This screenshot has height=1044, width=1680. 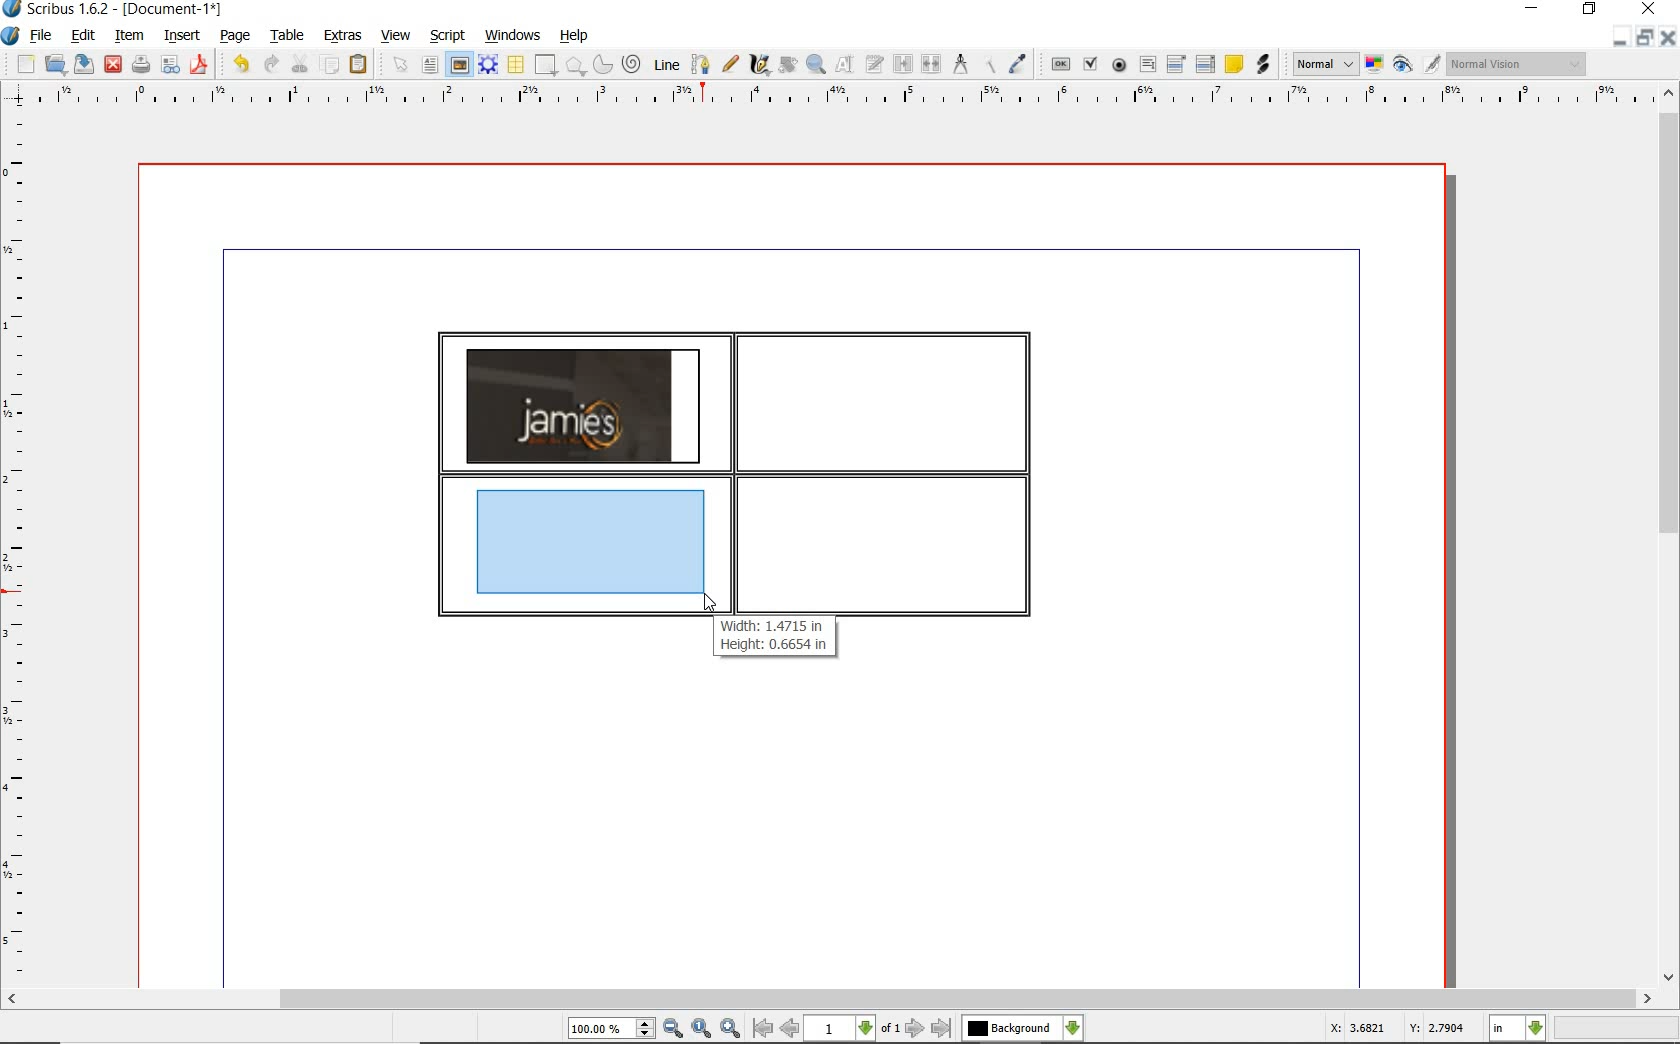 I want to click on save as pdf, so click(x=198, y=64).